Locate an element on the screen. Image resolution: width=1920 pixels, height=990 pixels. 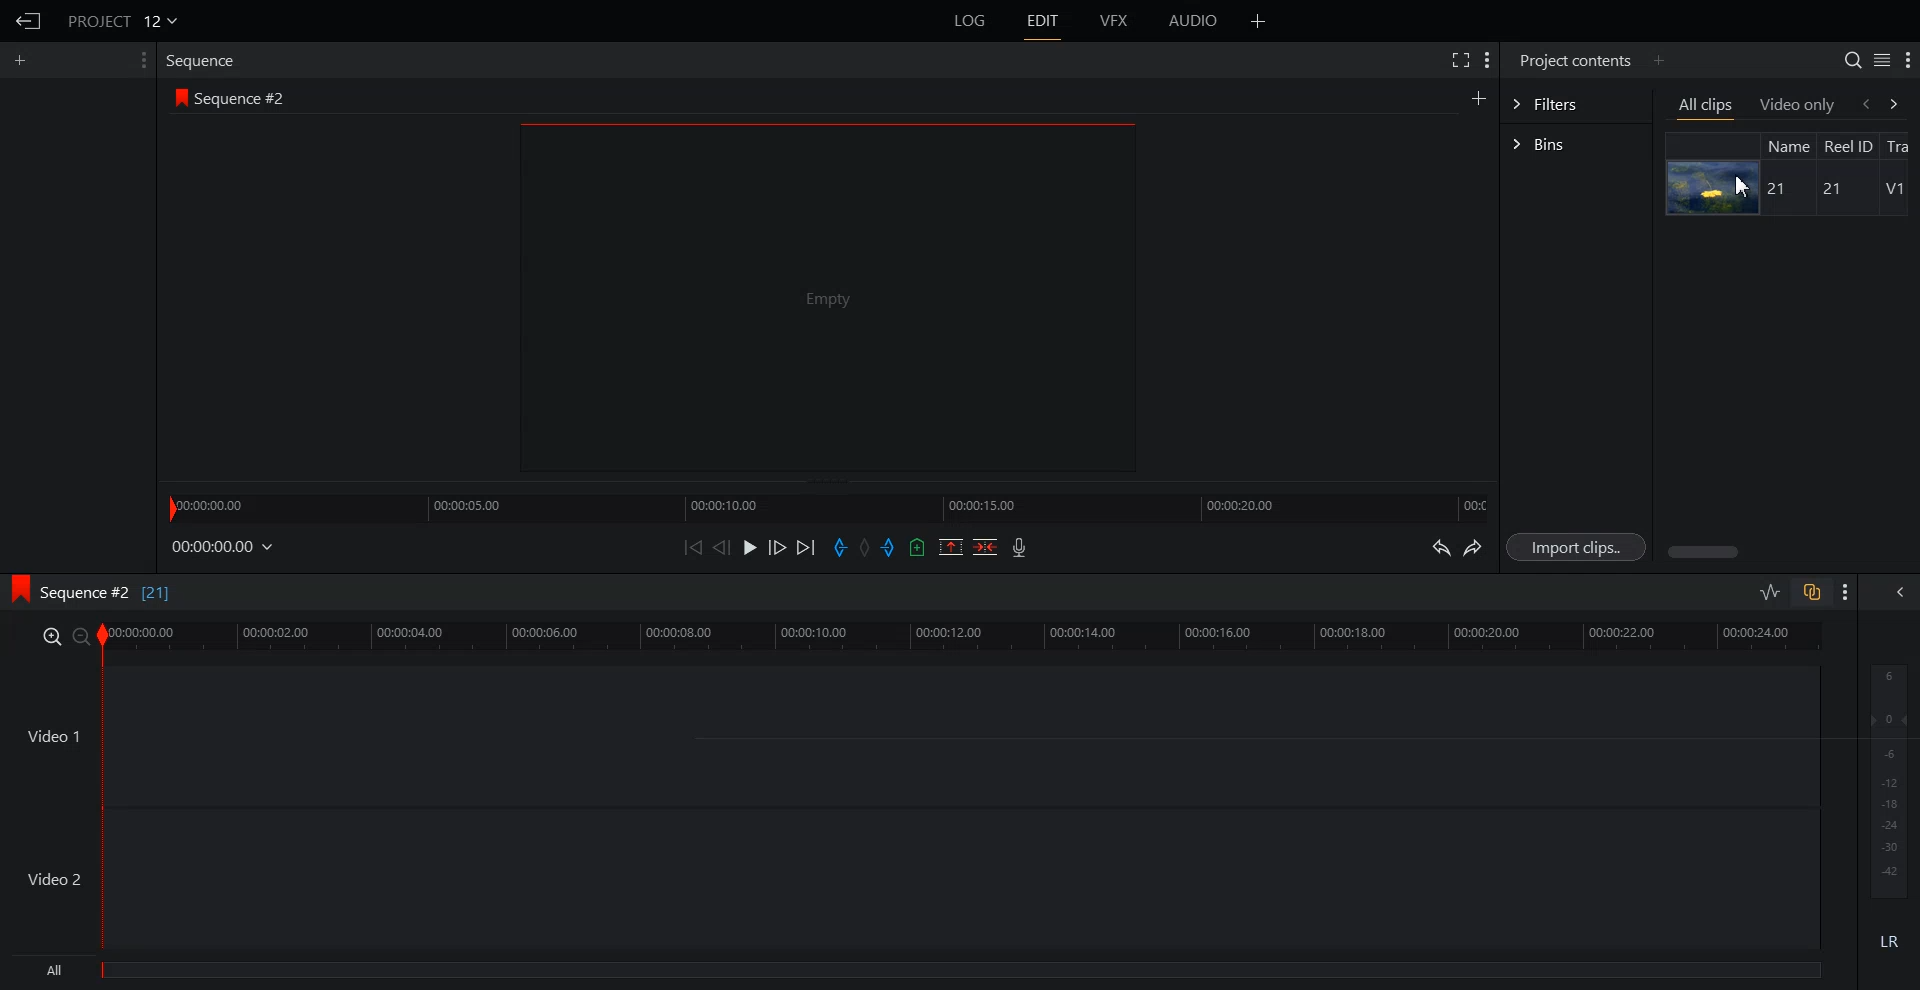
Toggle audio level editing is located at coordinates (1771, 591).